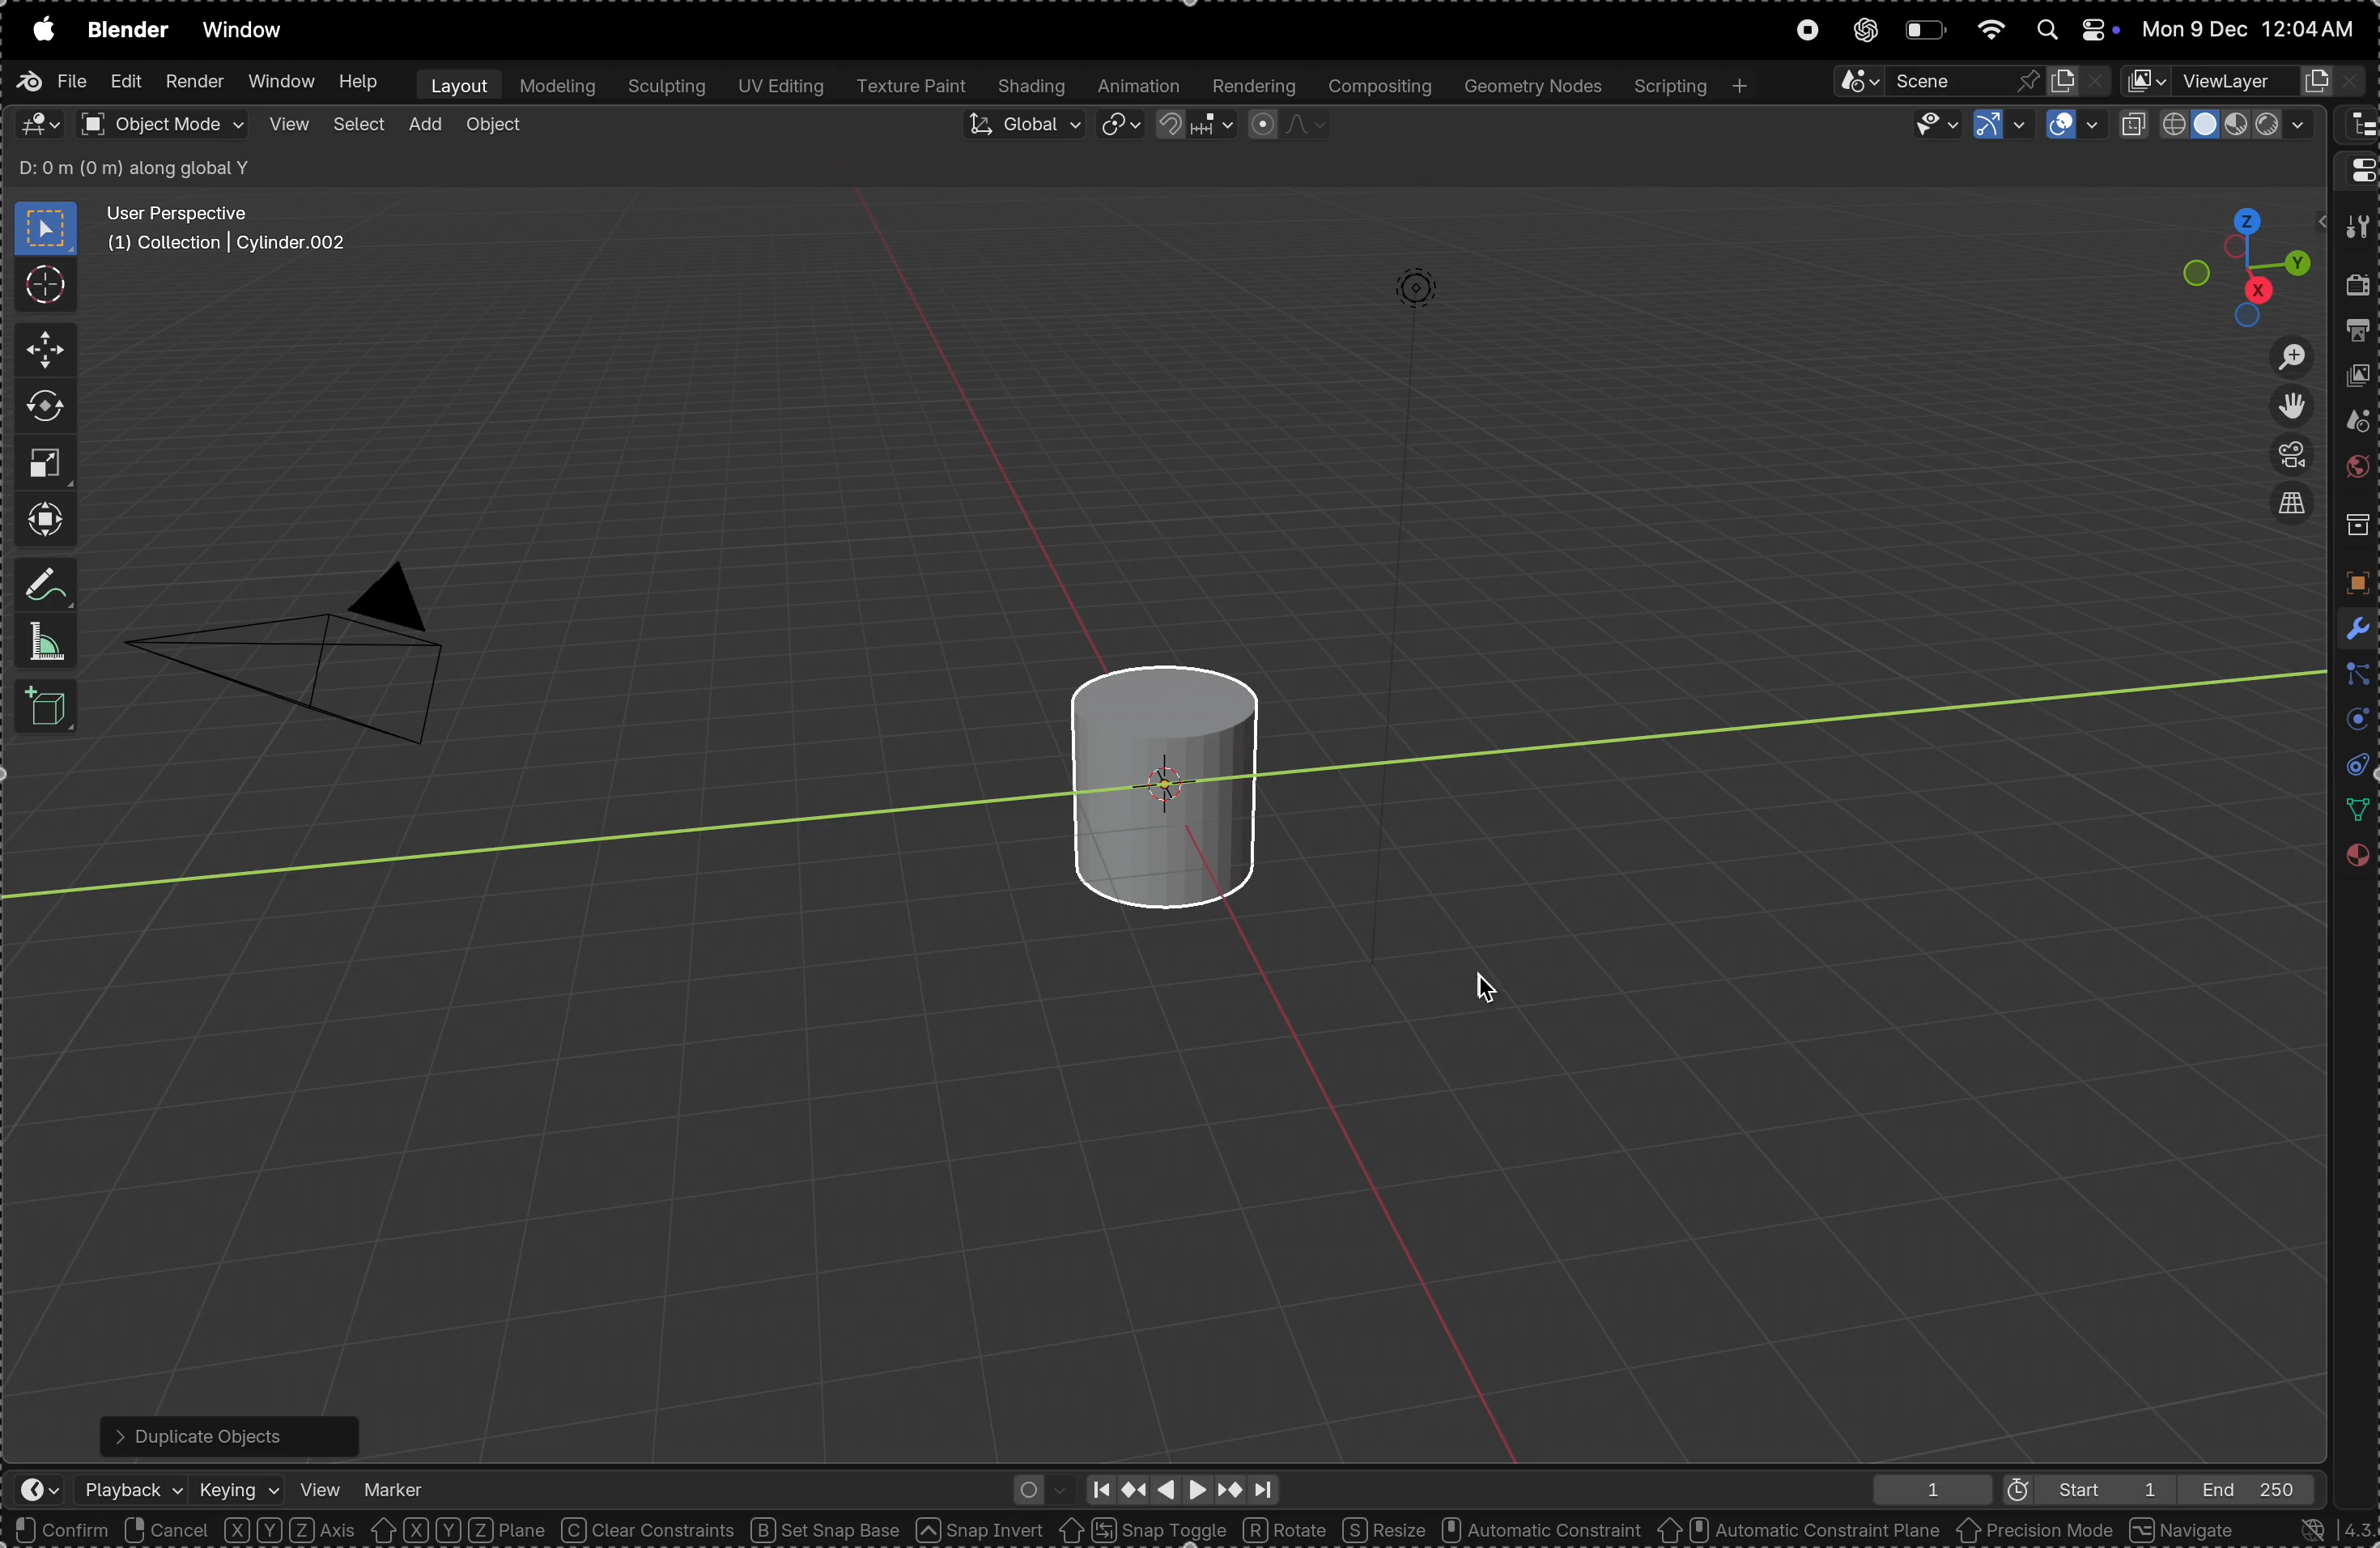 This screenshot has height=1548, width=2380. What do you see at coordinates (2353, 676) in the screenshot?
I see `particles` at bounding box center [2353, 676].